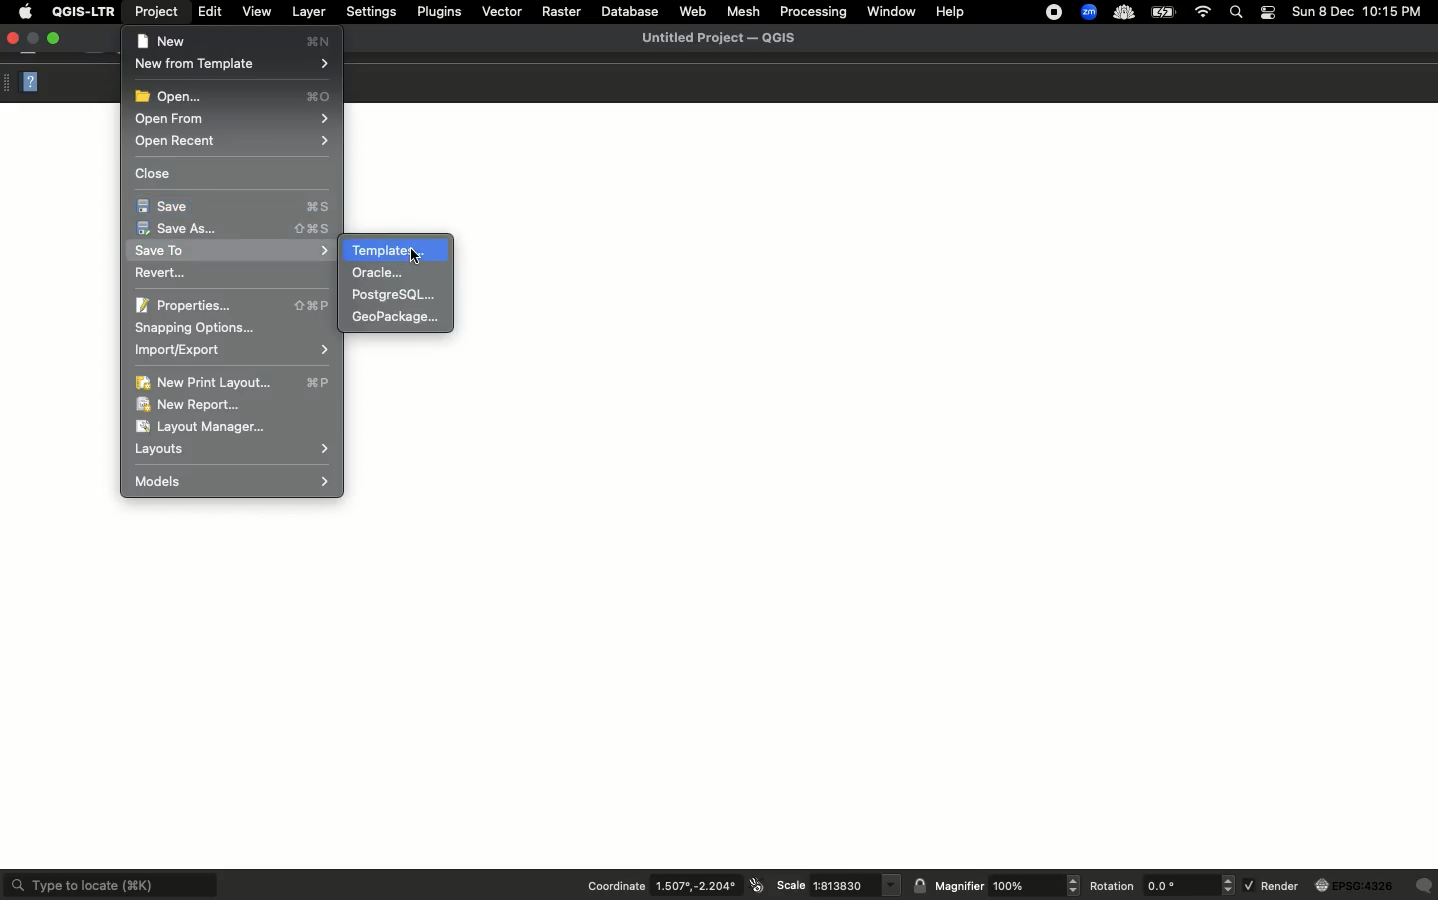  Describe the element at coordinates (615, 885) in the screenshot. I see `Coordination` at that location.